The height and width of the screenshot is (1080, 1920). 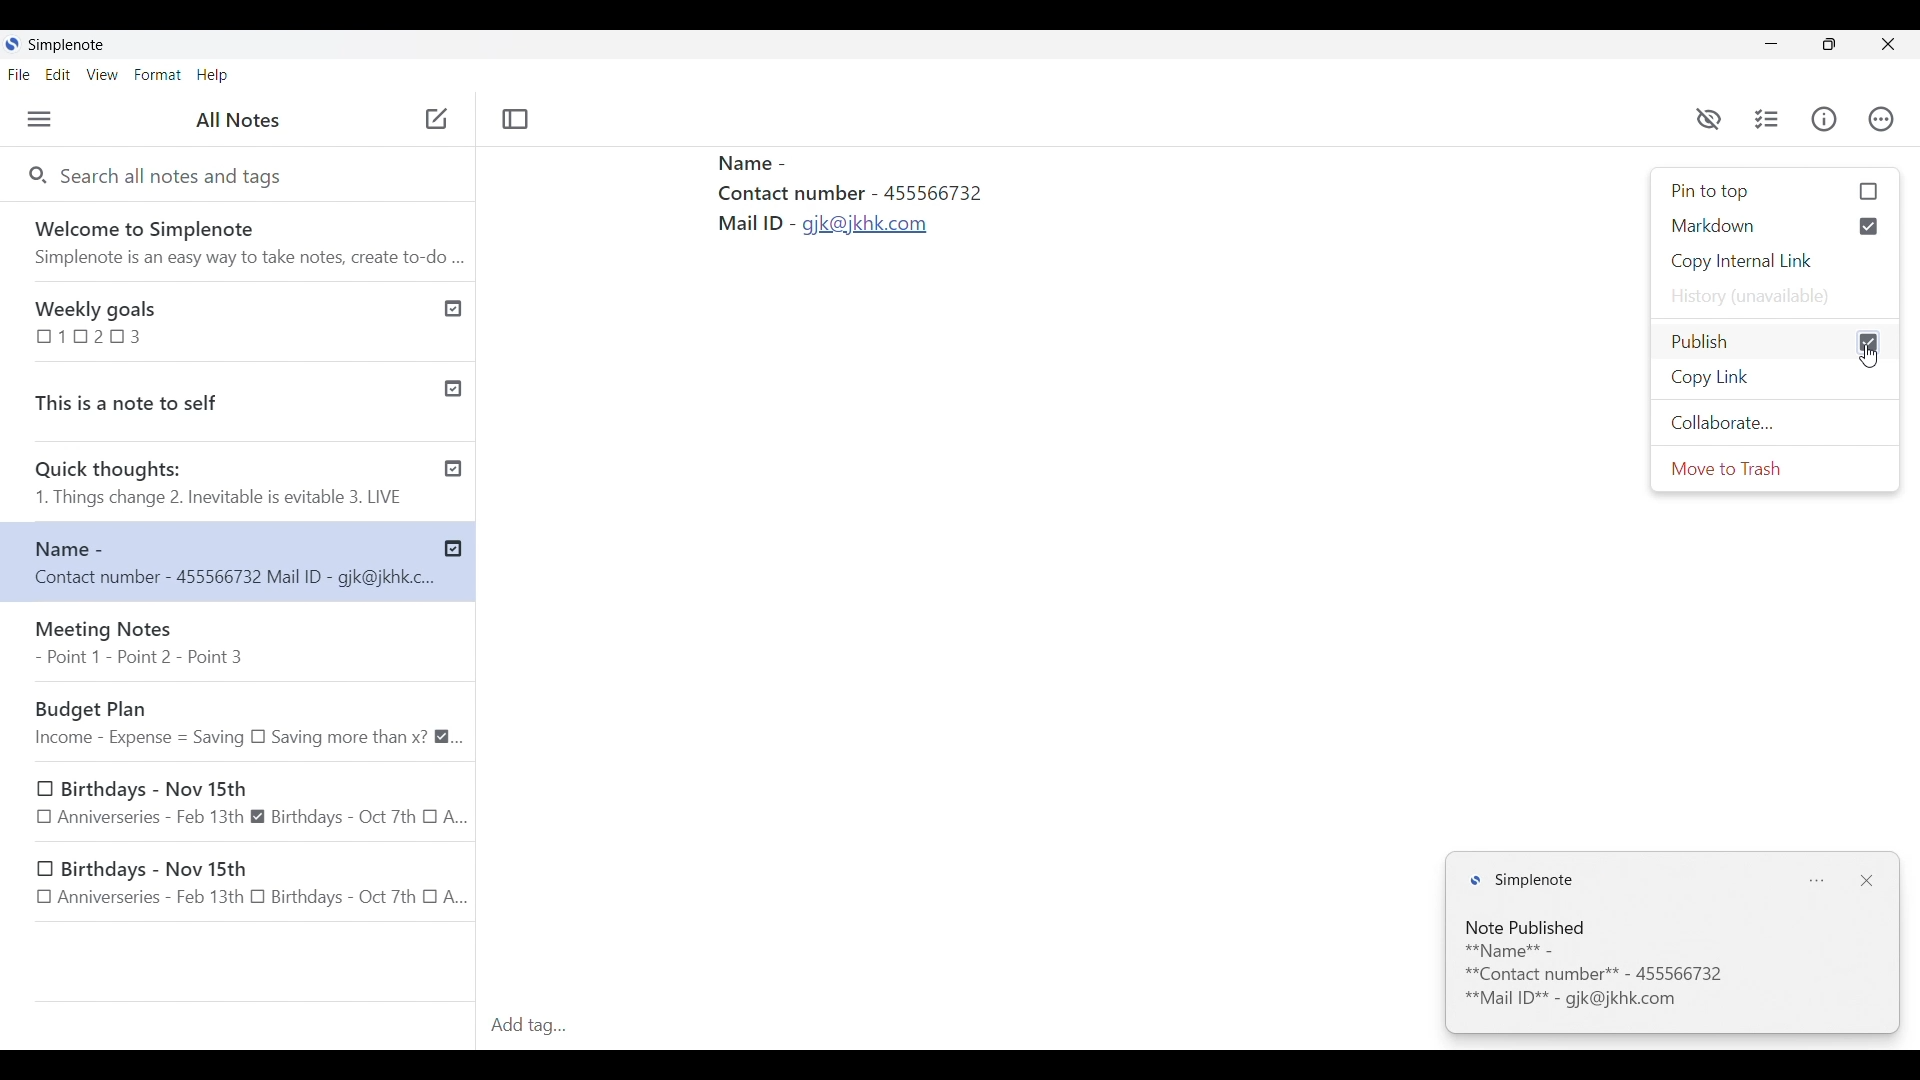 What do you see at coordinates (58, 74) in the screenshot?
I see `Edit menu` at bounding box center [58, 74].